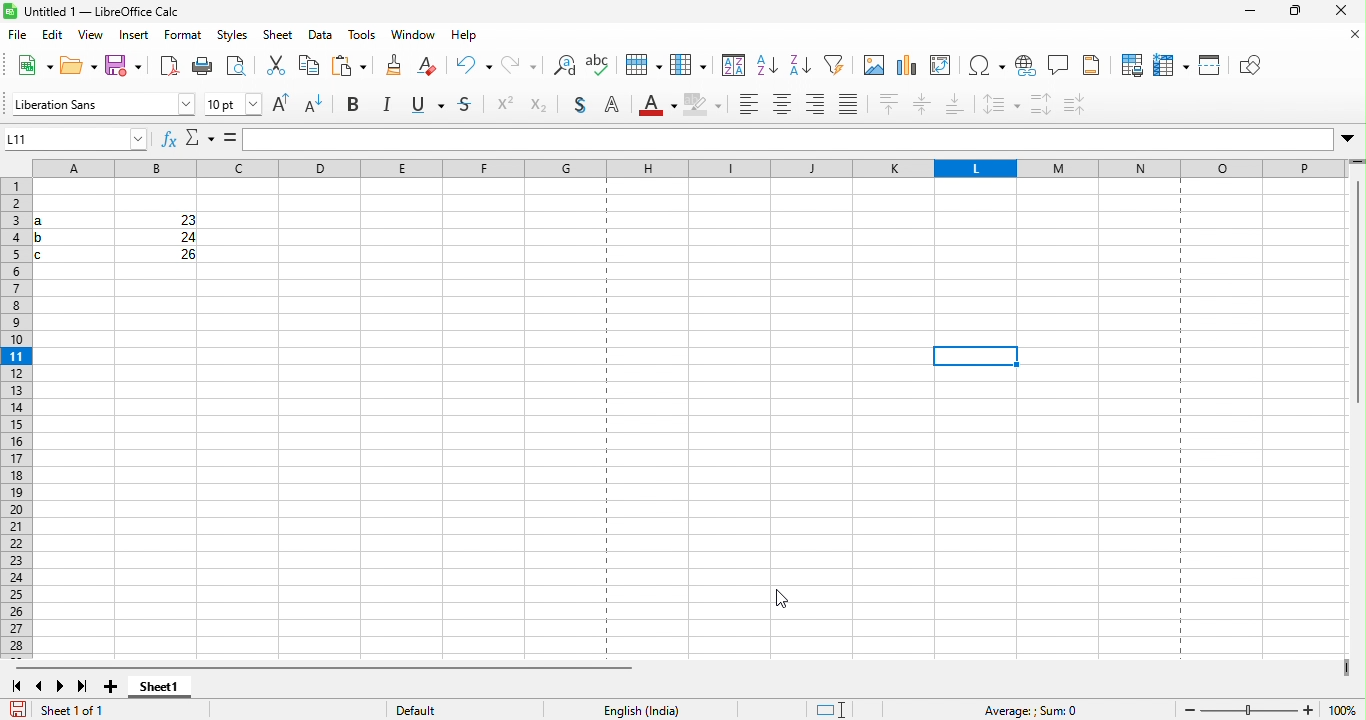 Image resolution: width=1366 pixels, height=720 pixels. I want to click on next sheet, so click(61, 683).